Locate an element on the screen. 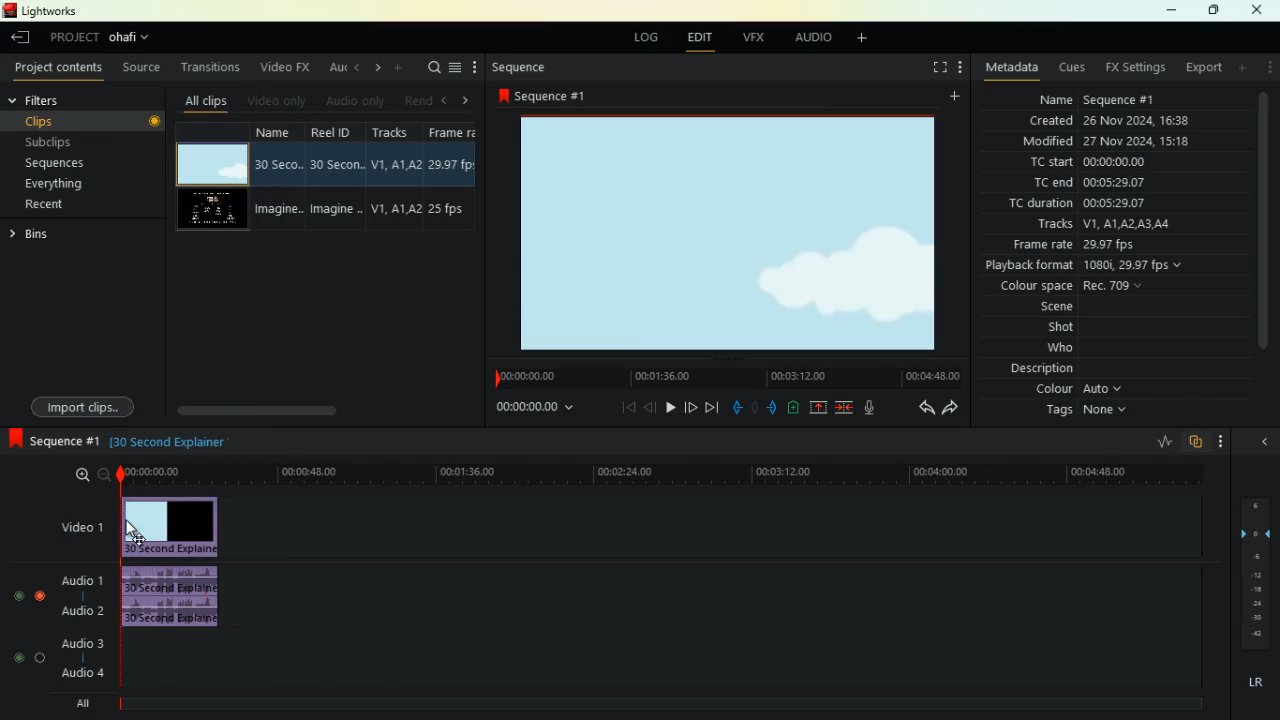  cues is located at coordinates (1074, 68).